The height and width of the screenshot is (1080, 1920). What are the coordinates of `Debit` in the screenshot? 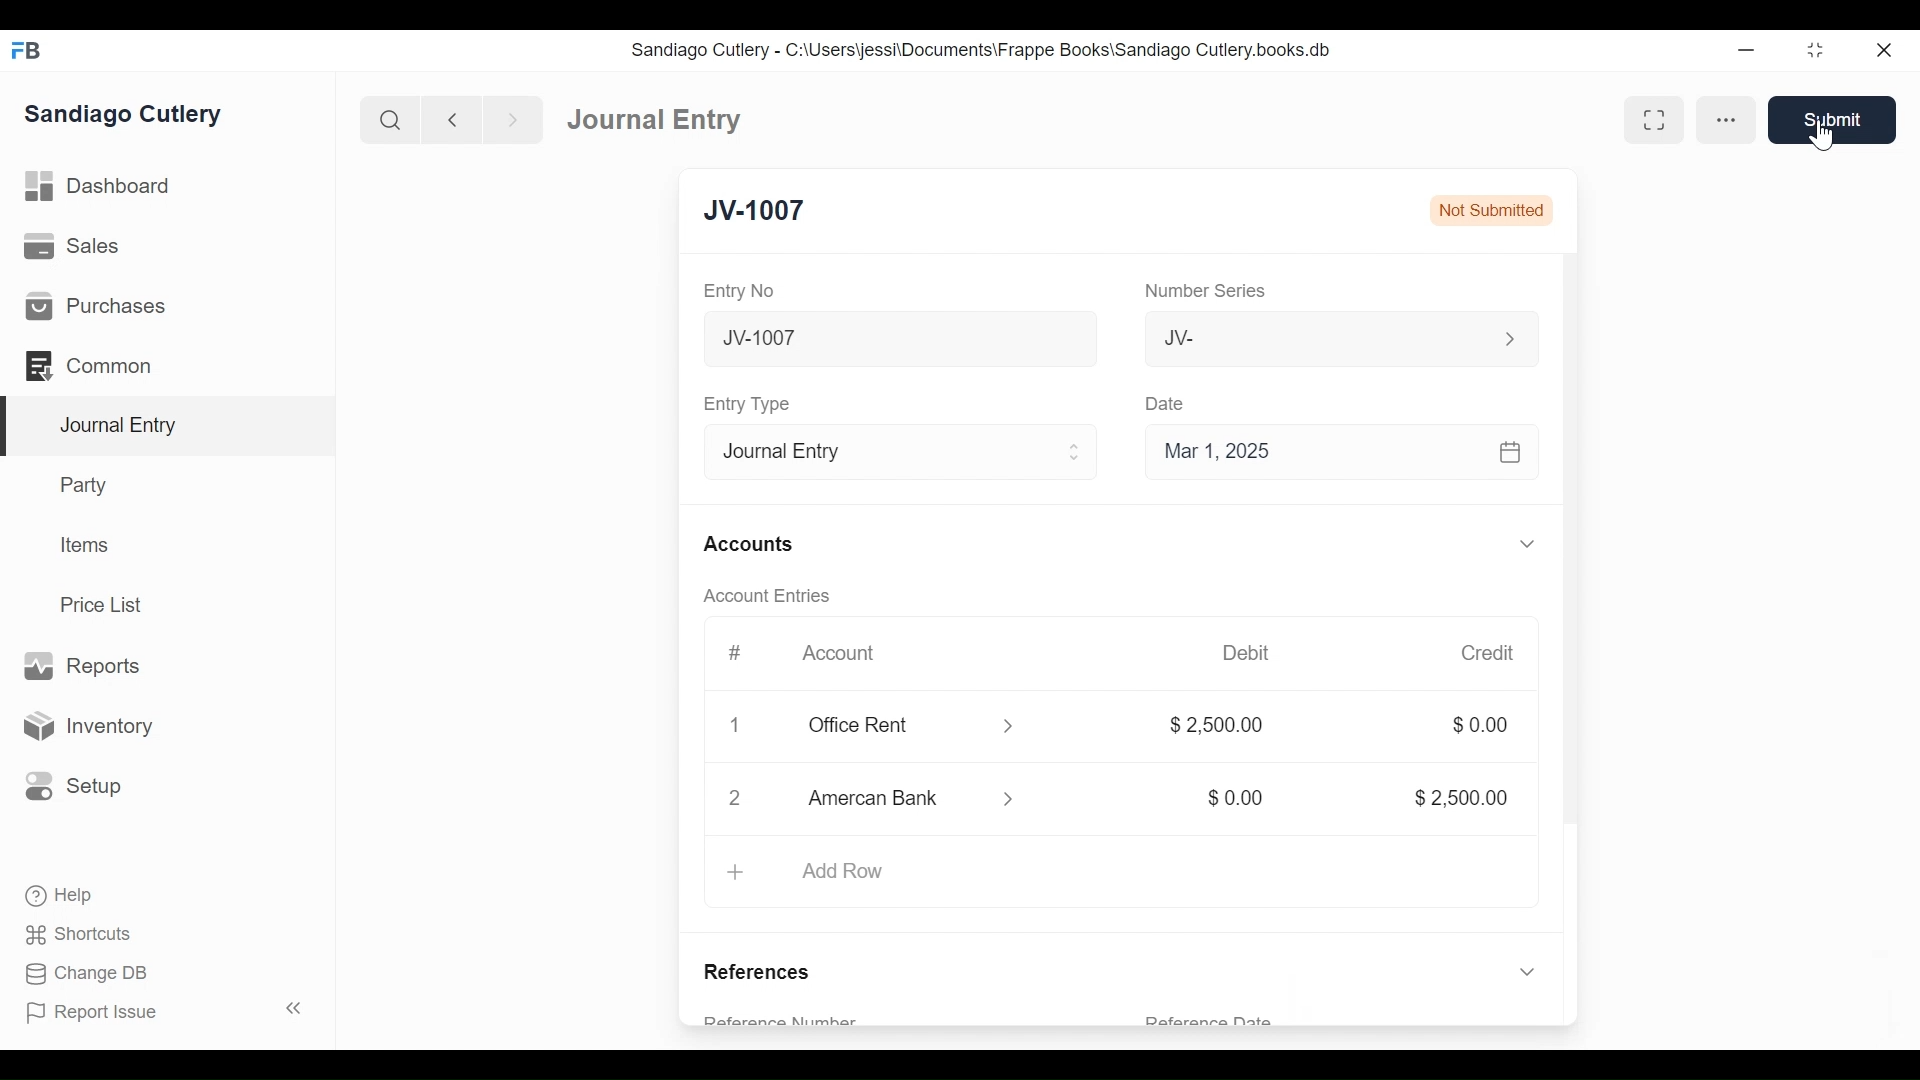 It's located at (1250, 653).